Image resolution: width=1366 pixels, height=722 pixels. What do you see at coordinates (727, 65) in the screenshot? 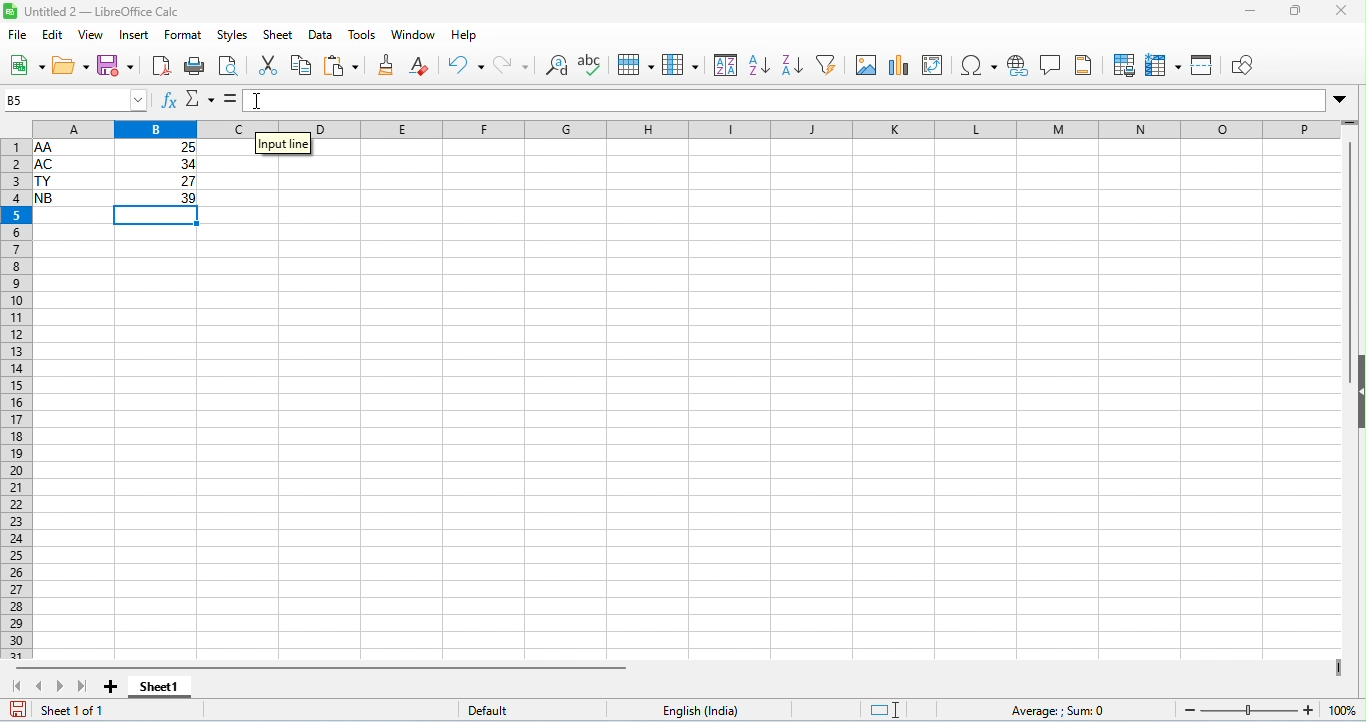
I see `sort` at bounding box center [727, 65].